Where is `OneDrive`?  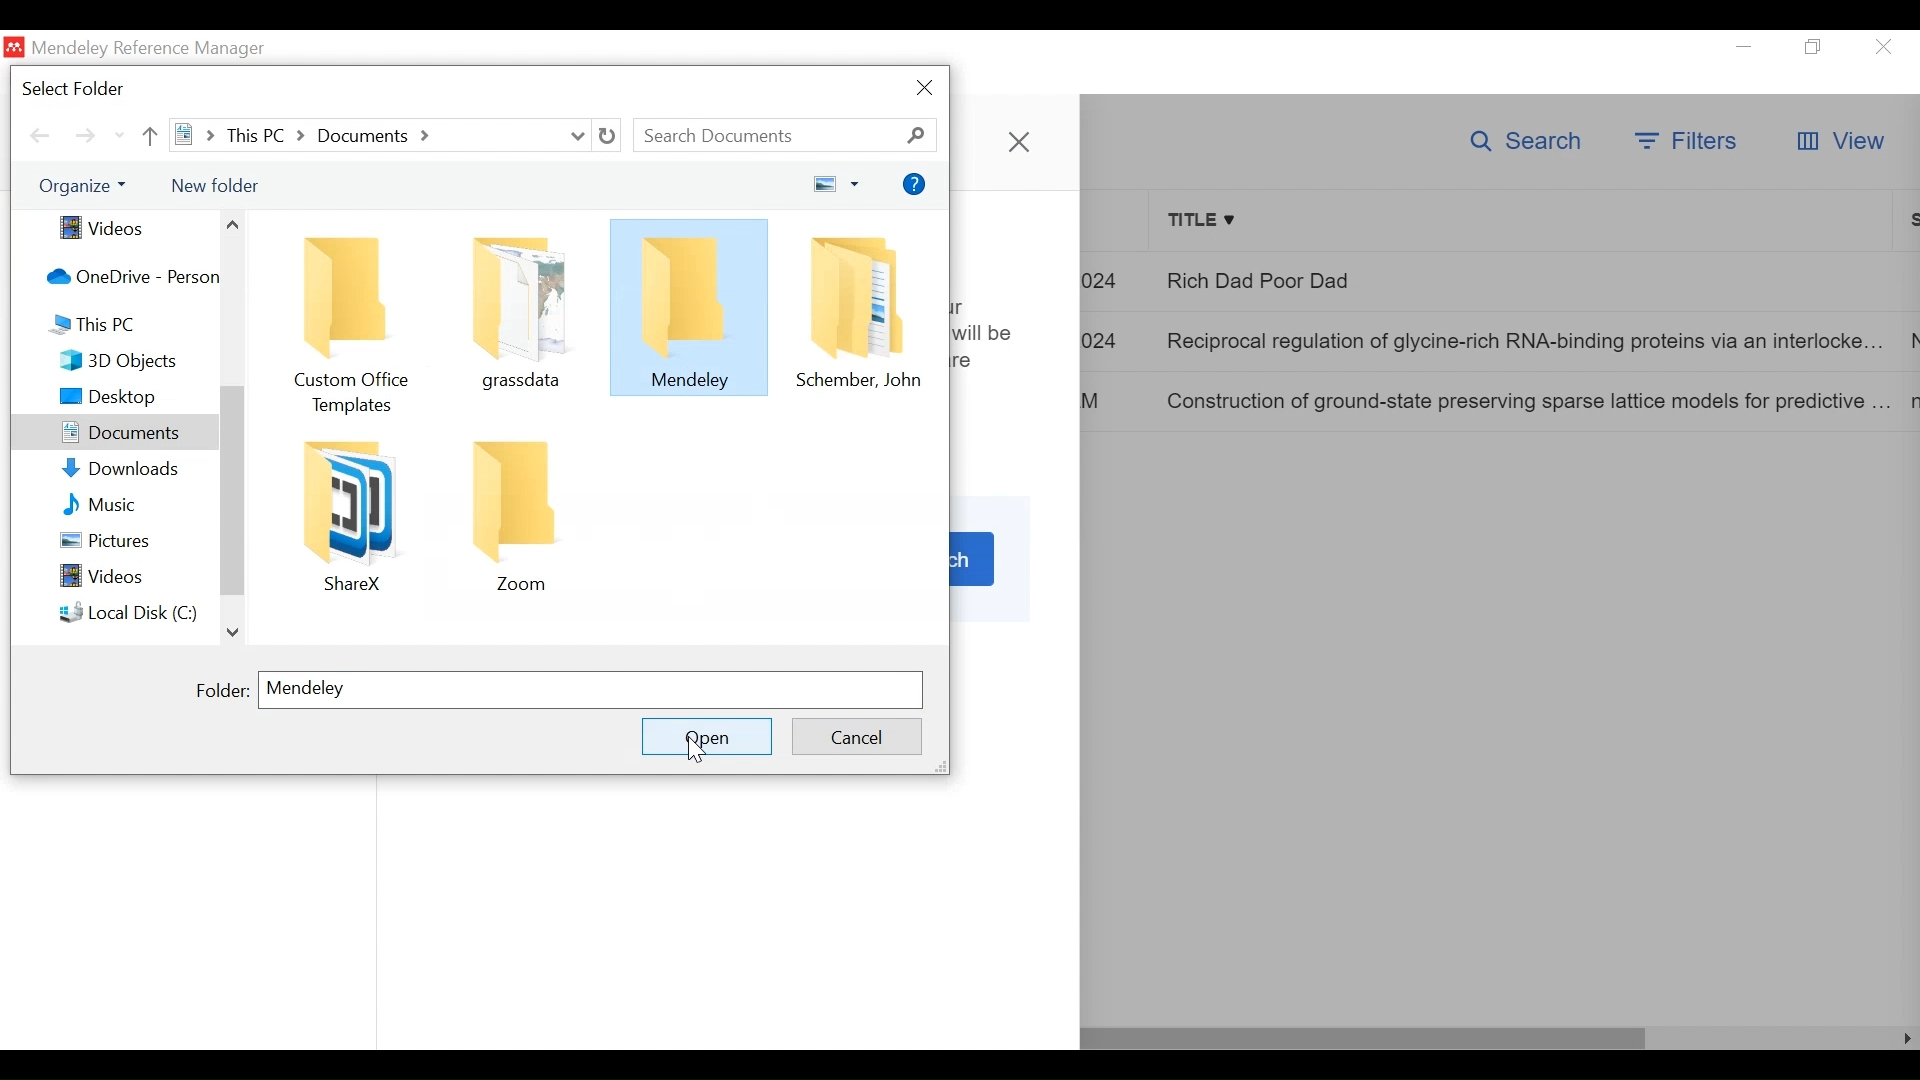
OneDrive is located at coordinates (127, 278).